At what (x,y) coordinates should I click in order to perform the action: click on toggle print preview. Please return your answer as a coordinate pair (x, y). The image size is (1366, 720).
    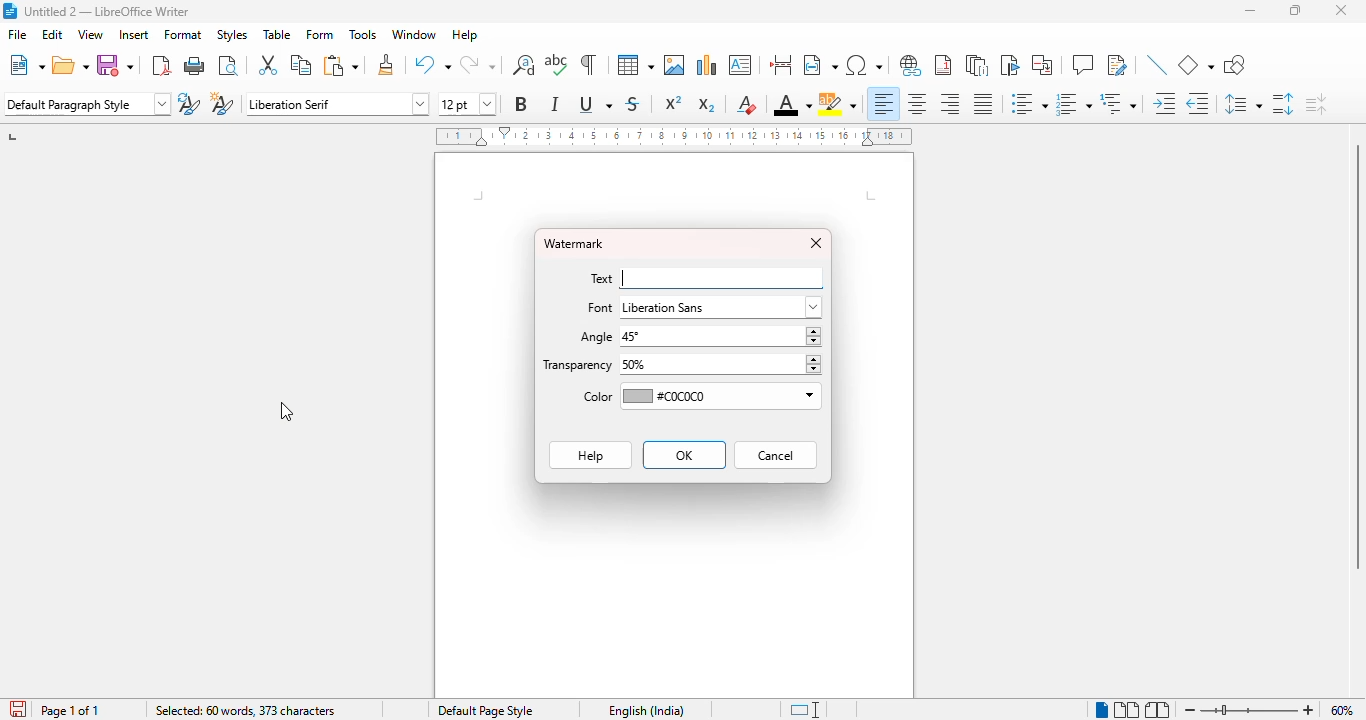
    Looking at the image, I should click on (228, 65).